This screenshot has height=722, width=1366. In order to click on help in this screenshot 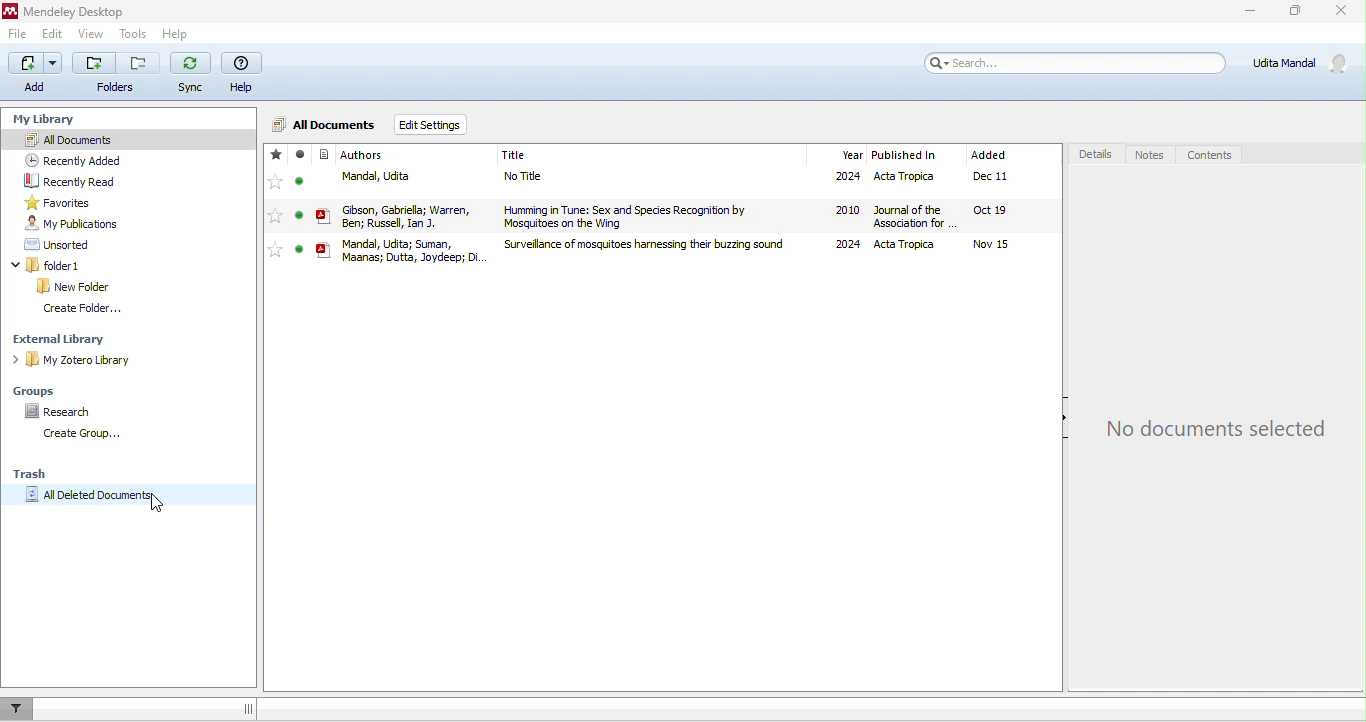, I will do `click(176, 35)`.